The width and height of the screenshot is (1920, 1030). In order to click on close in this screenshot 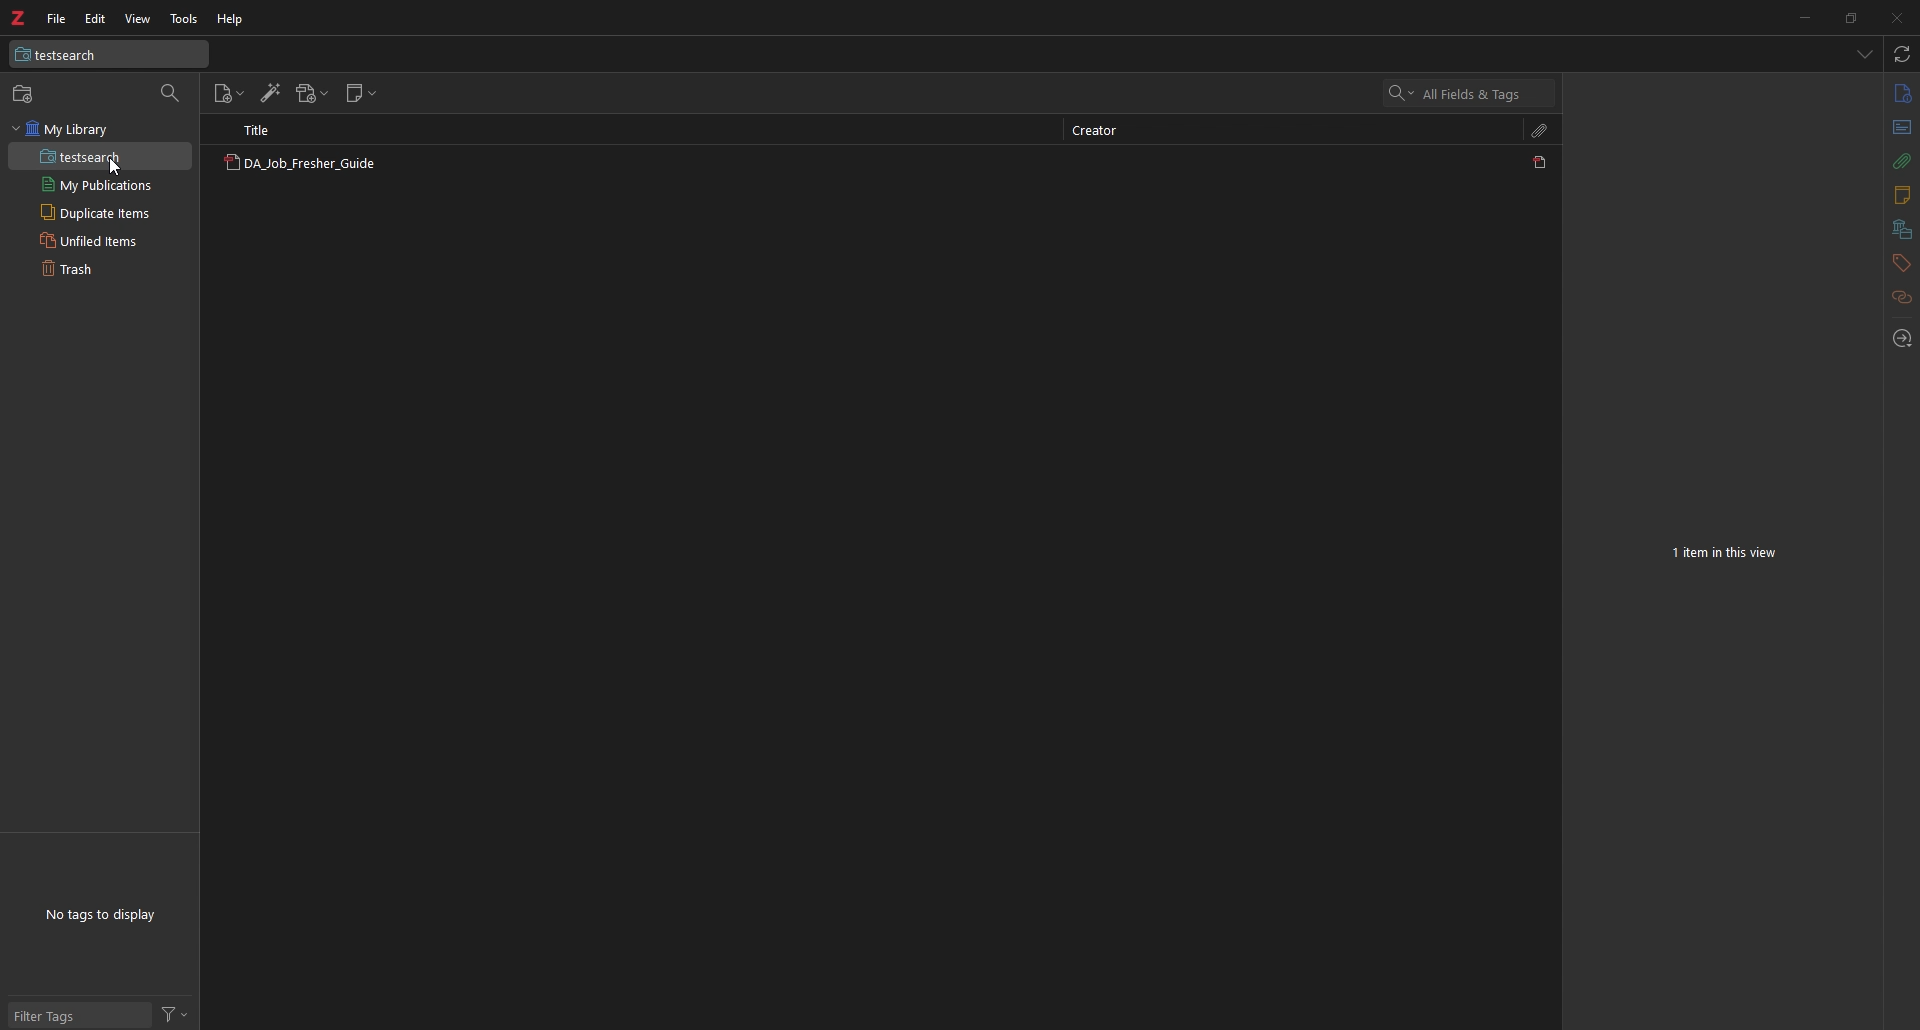, I will do `click(1895, 17)`.